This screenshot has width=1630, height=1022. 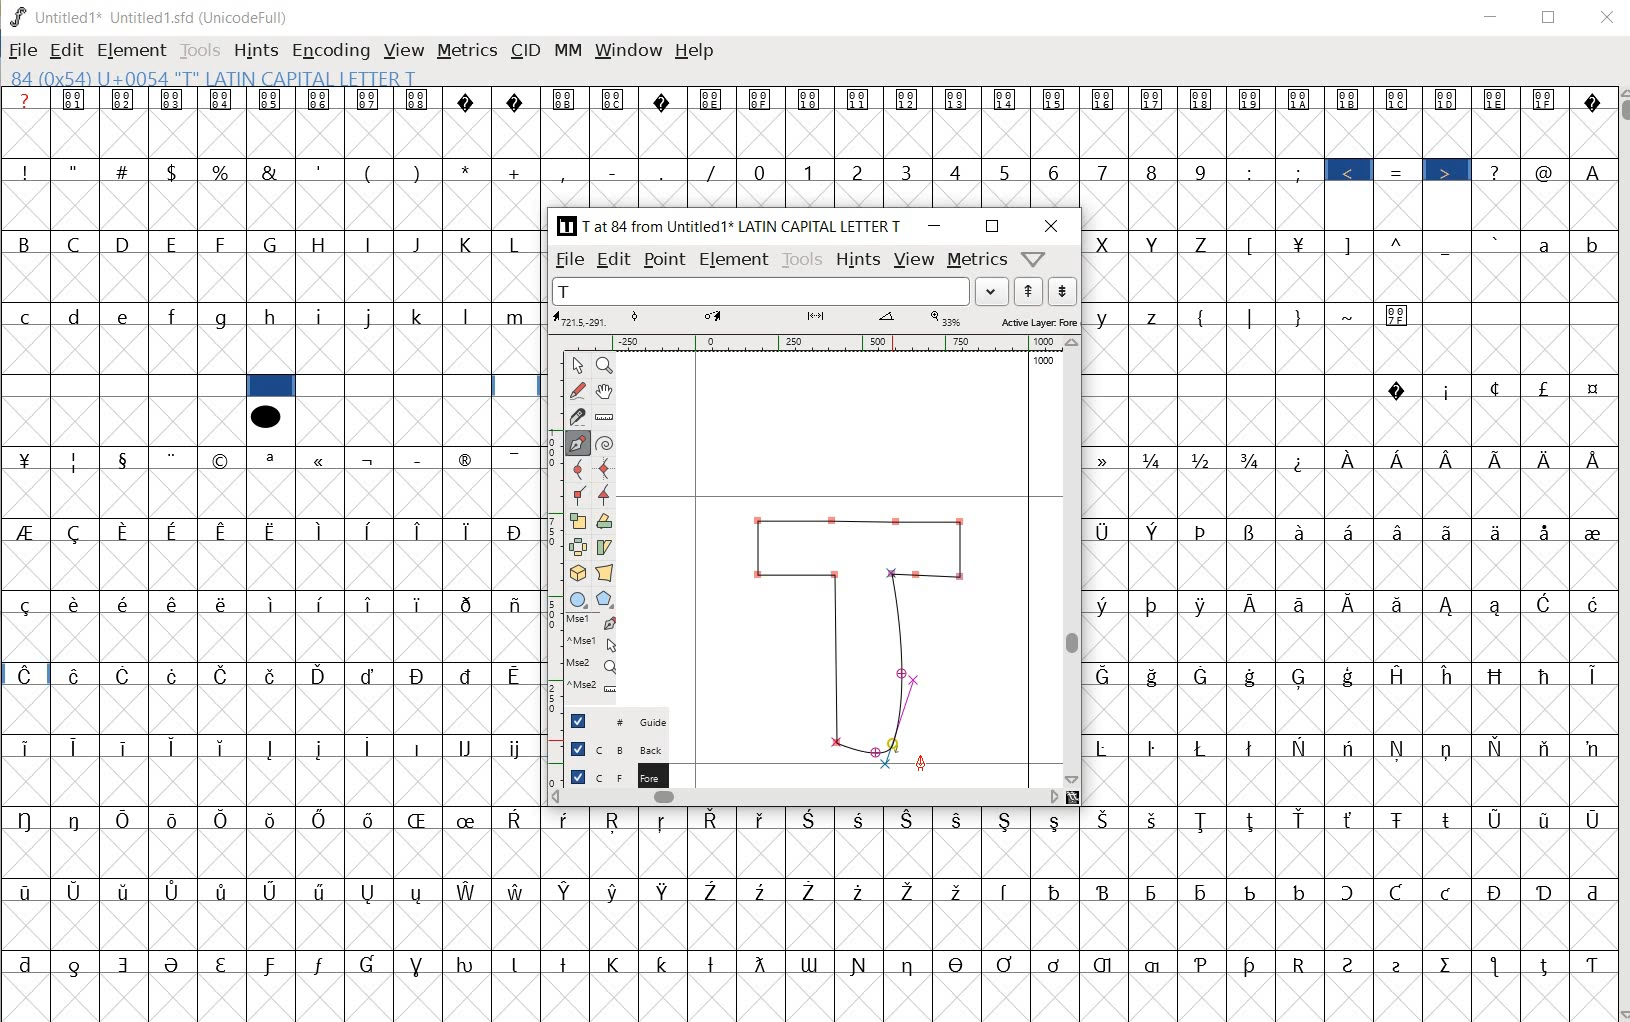 I want to click on Symbol, so click(x=1109, y=604).